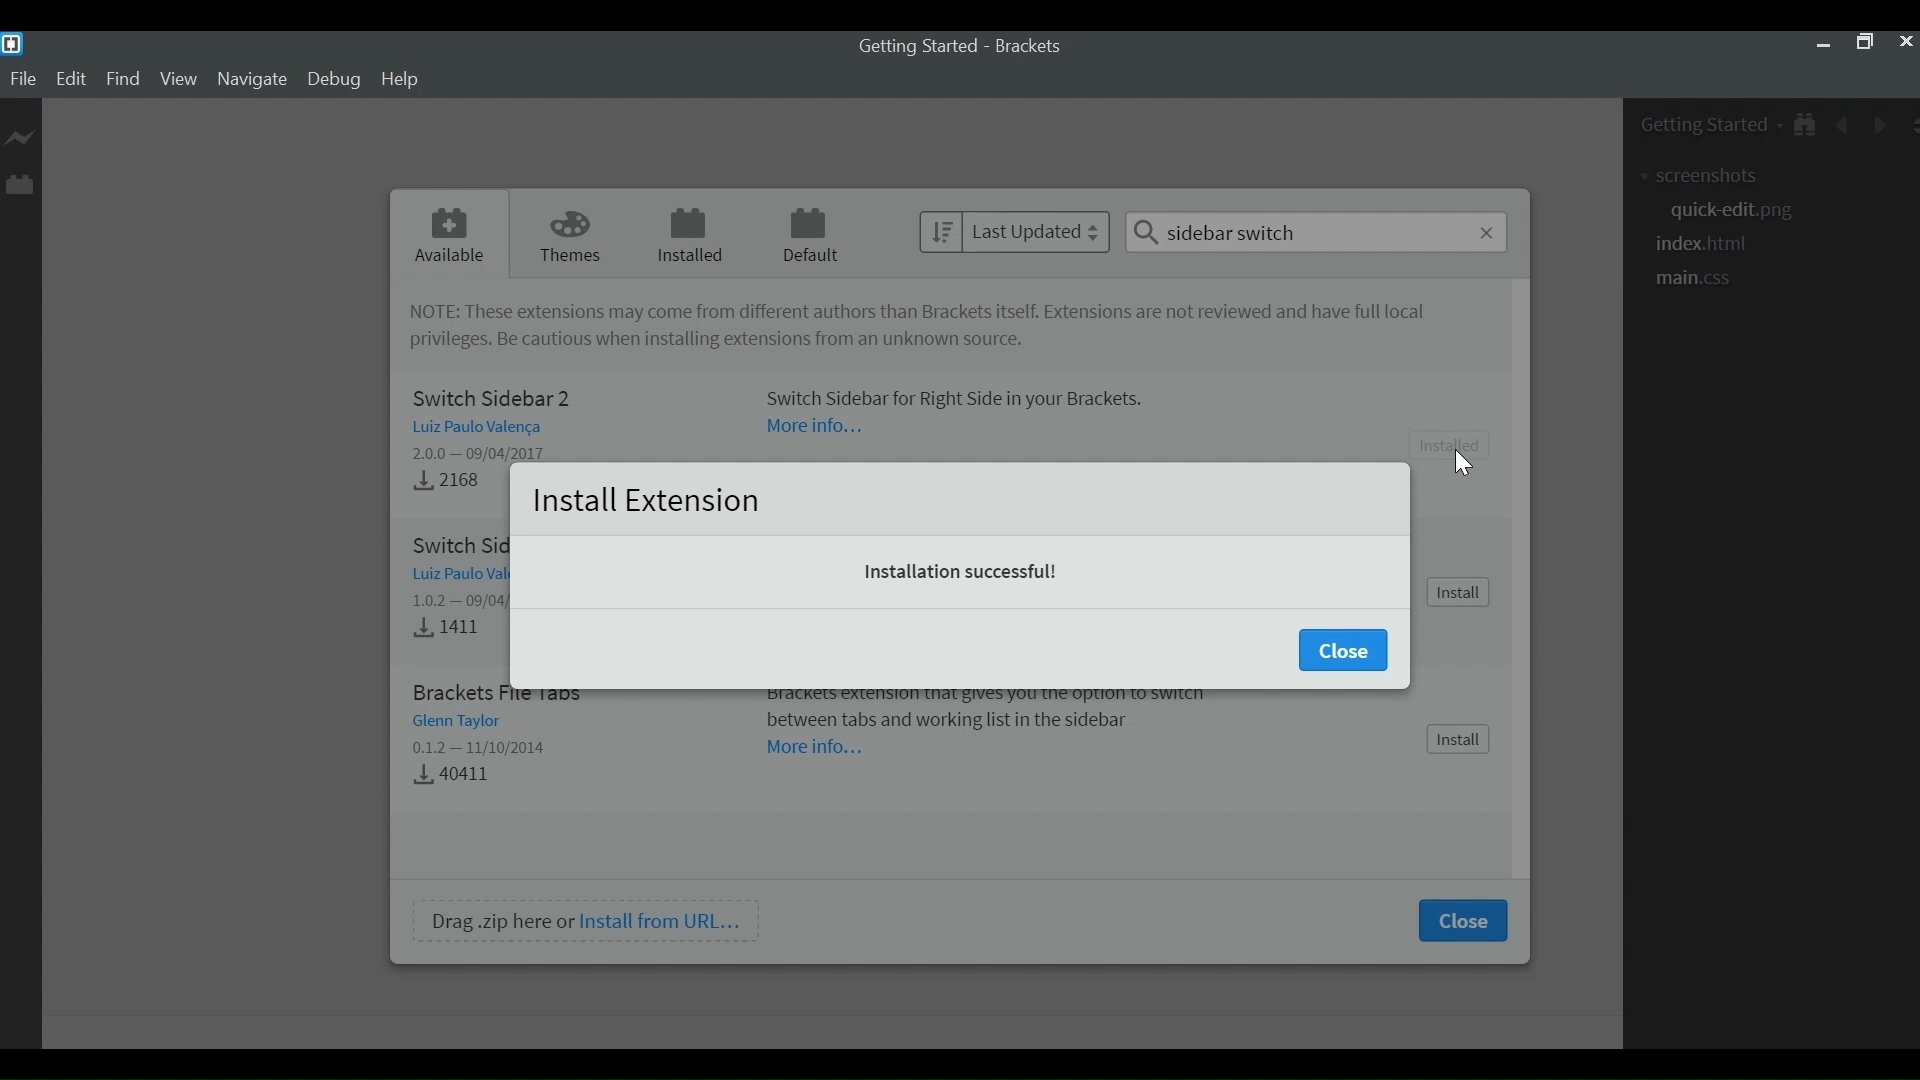  What do you see at coordinates (964, 571) in the screenshot?
I see `Installation successful` at bounding box center [964, 571].